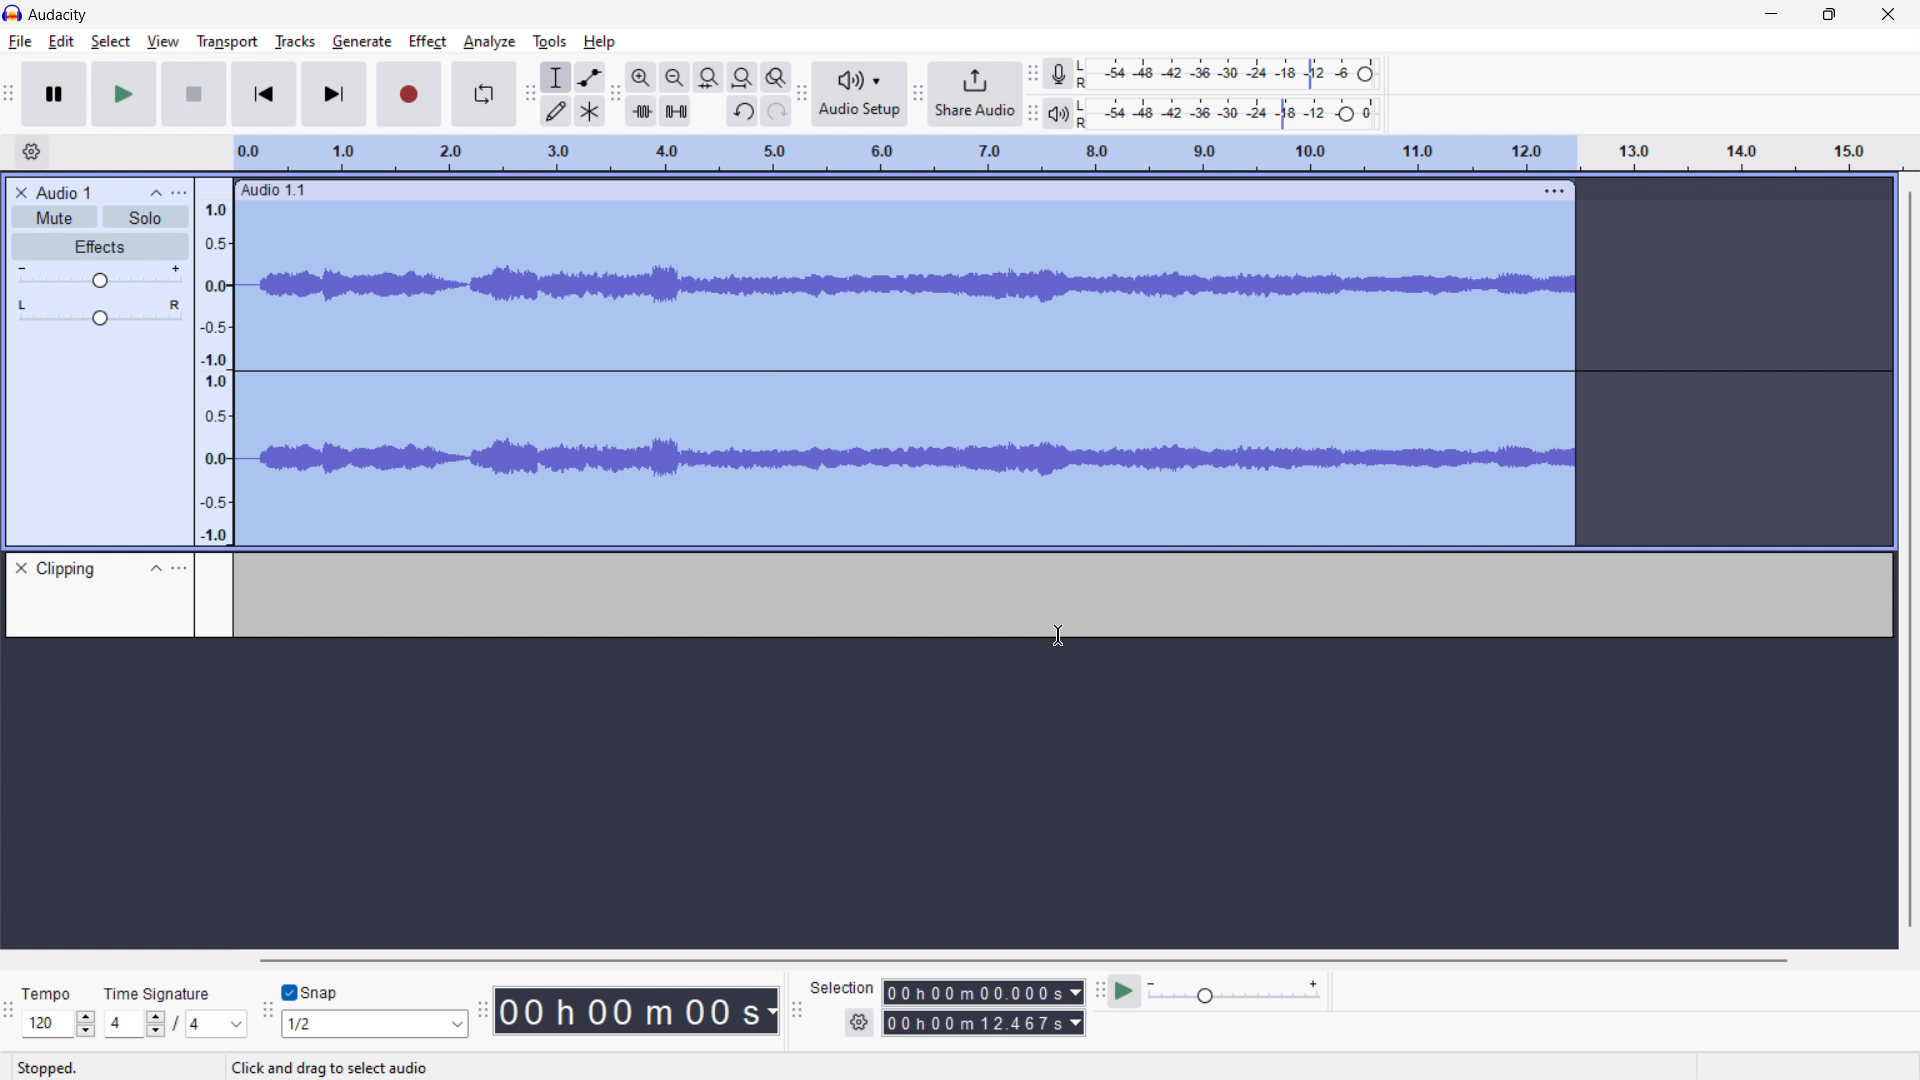 This screenshot has height=1080, width=1920. What do you see at coordinates (100, 277) in the screenshot?
I see `gain` at bounding box center [100, 277].